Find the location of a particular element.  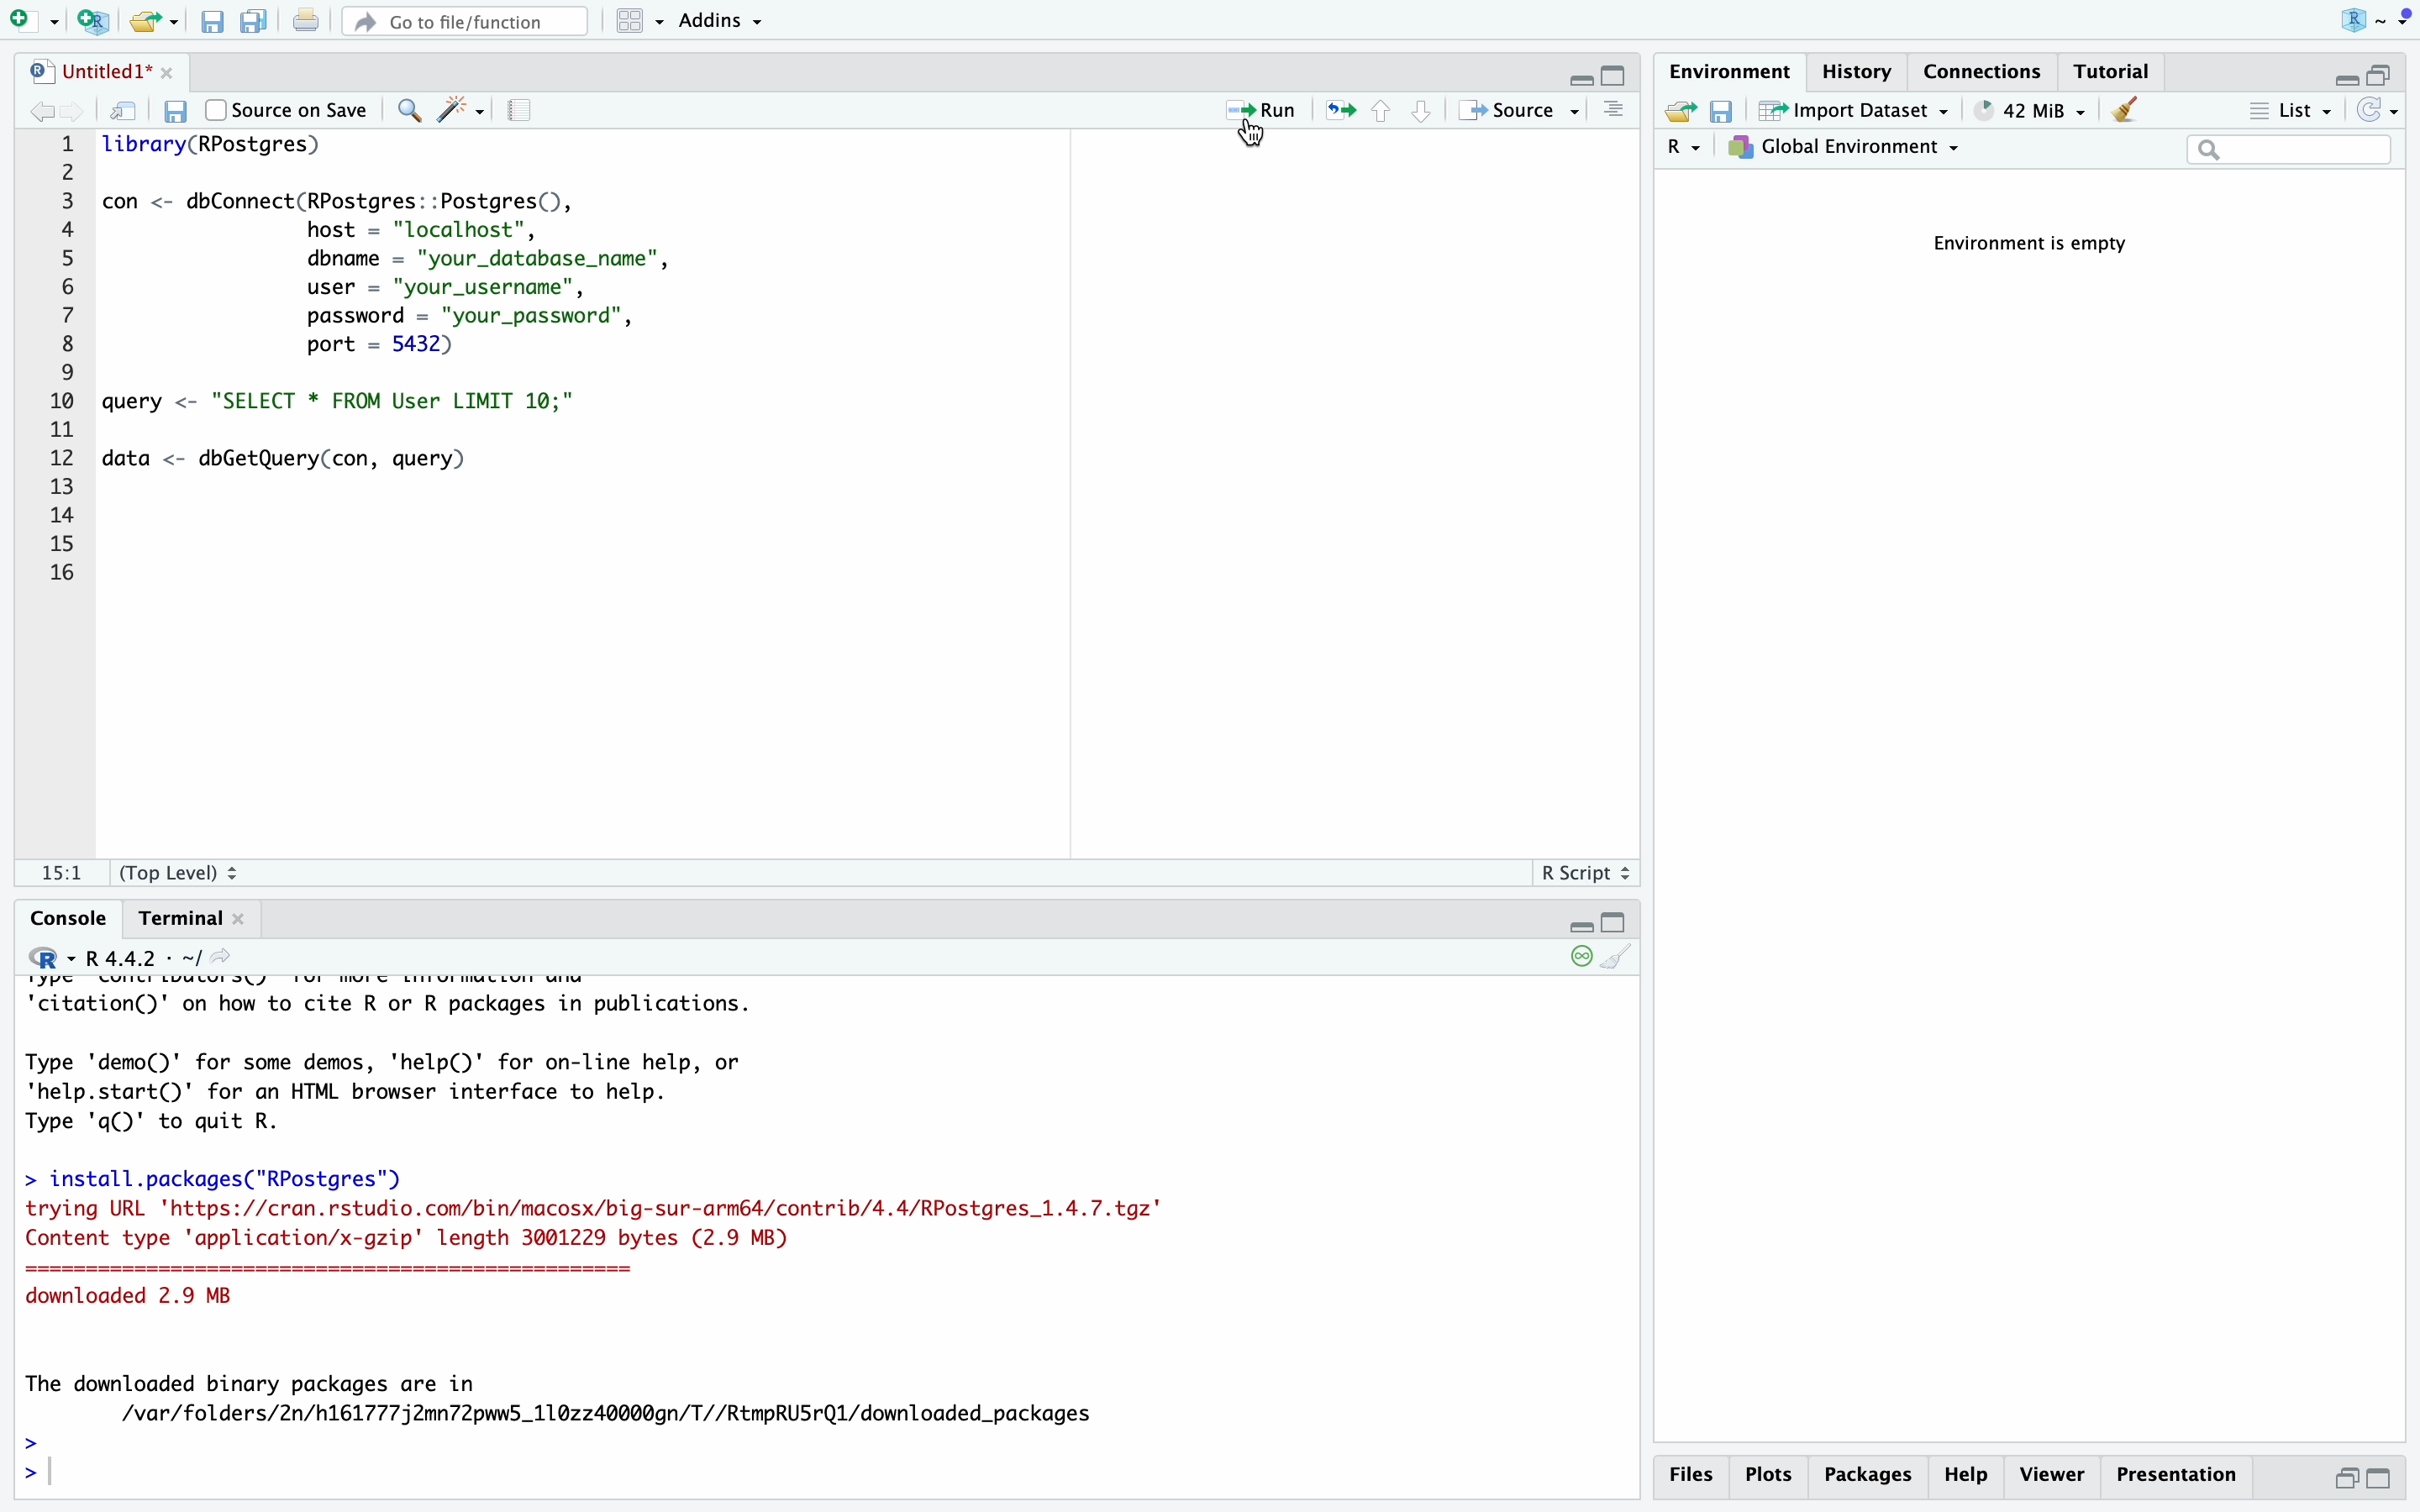

run the current line or selection is located at coordinates (1265, 114).